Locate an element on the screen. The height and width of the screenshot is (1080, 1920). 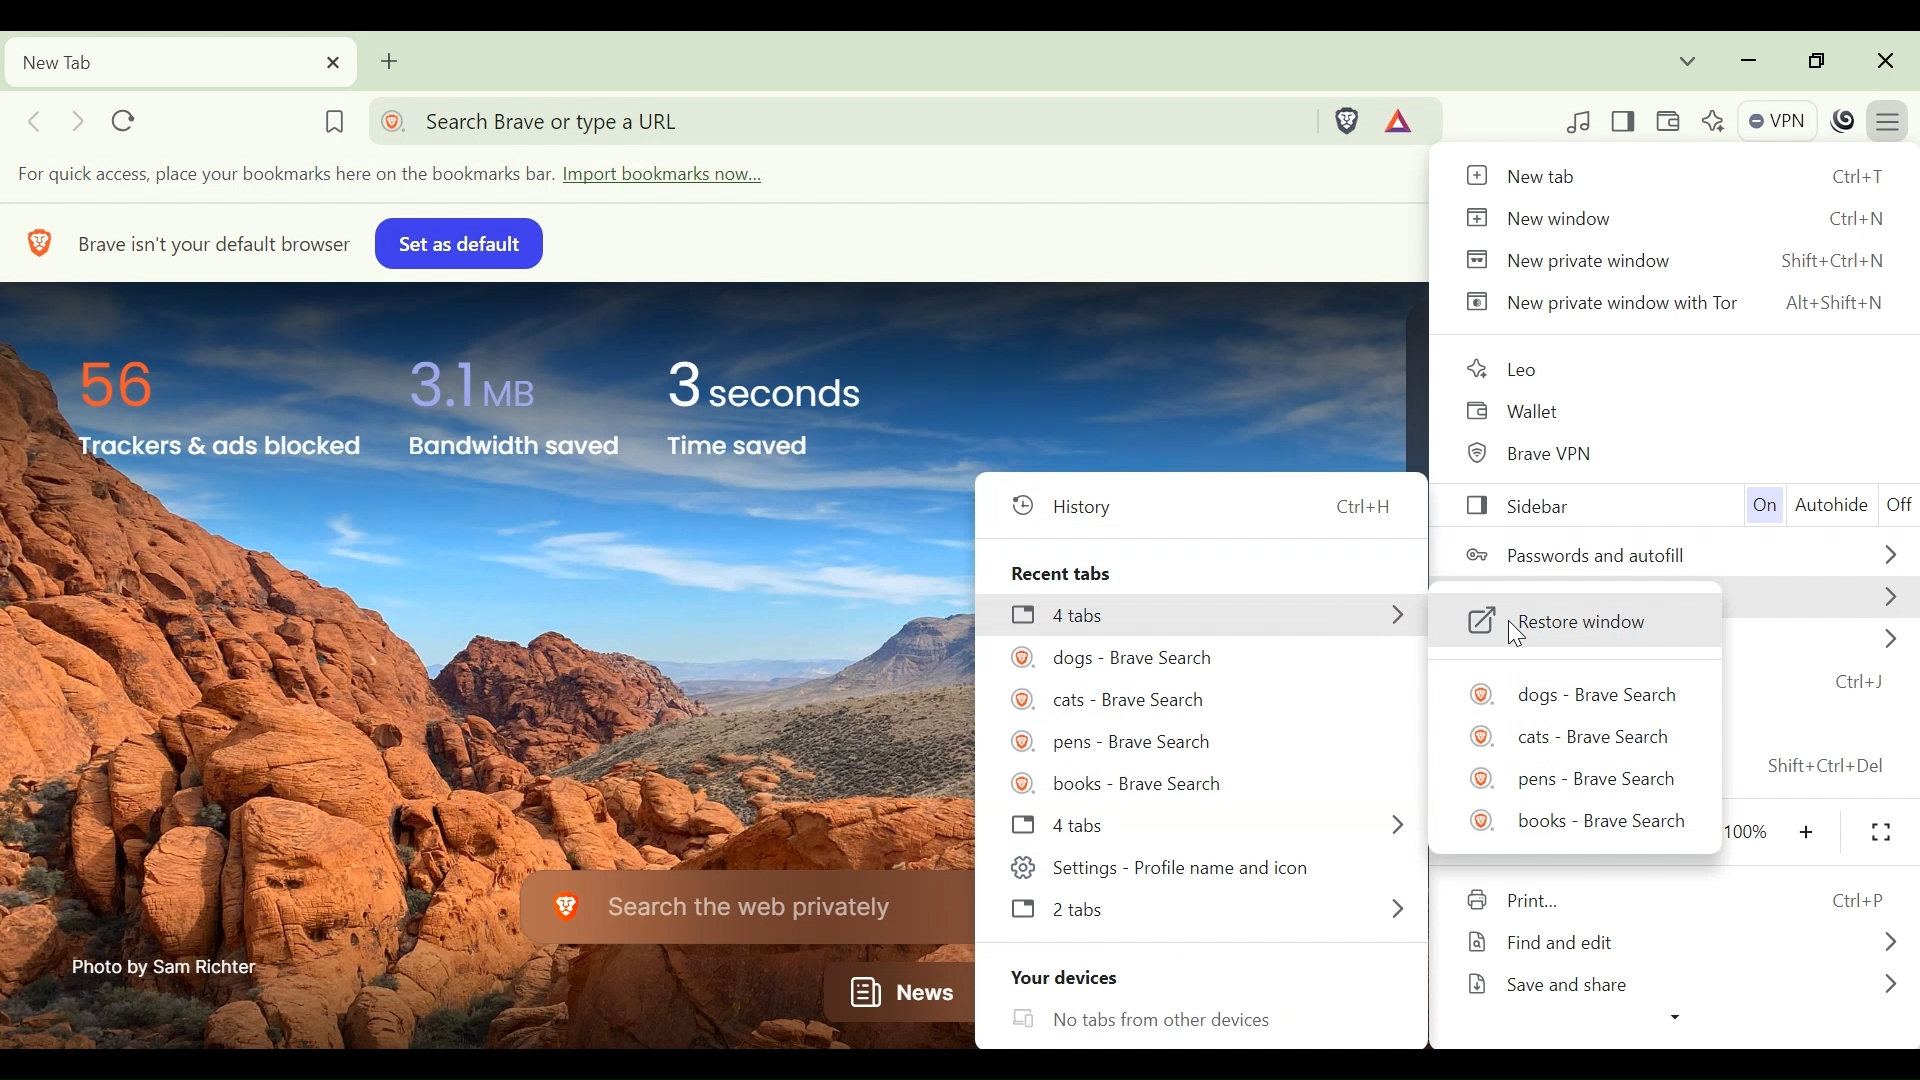
Customize and control Brave is located at coordinates (1892, 118).